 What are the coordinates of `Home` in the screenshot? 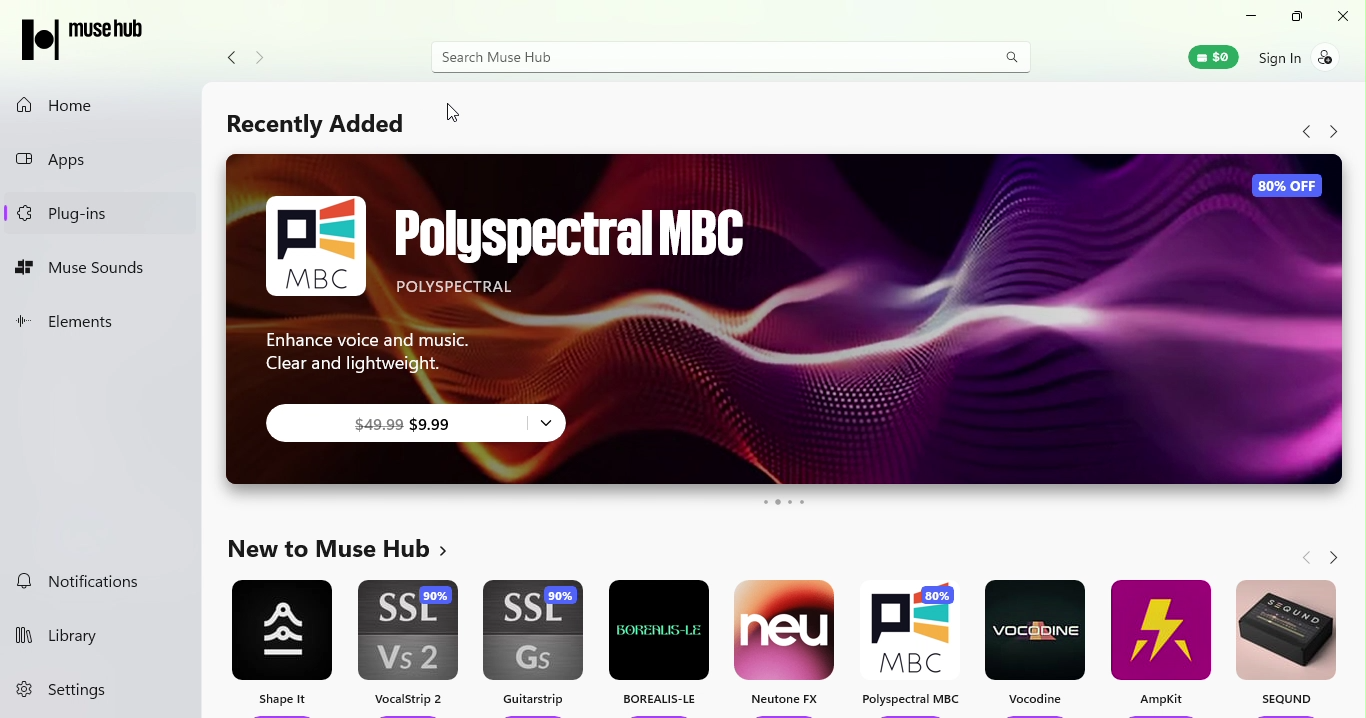 It's located at (97, 109).